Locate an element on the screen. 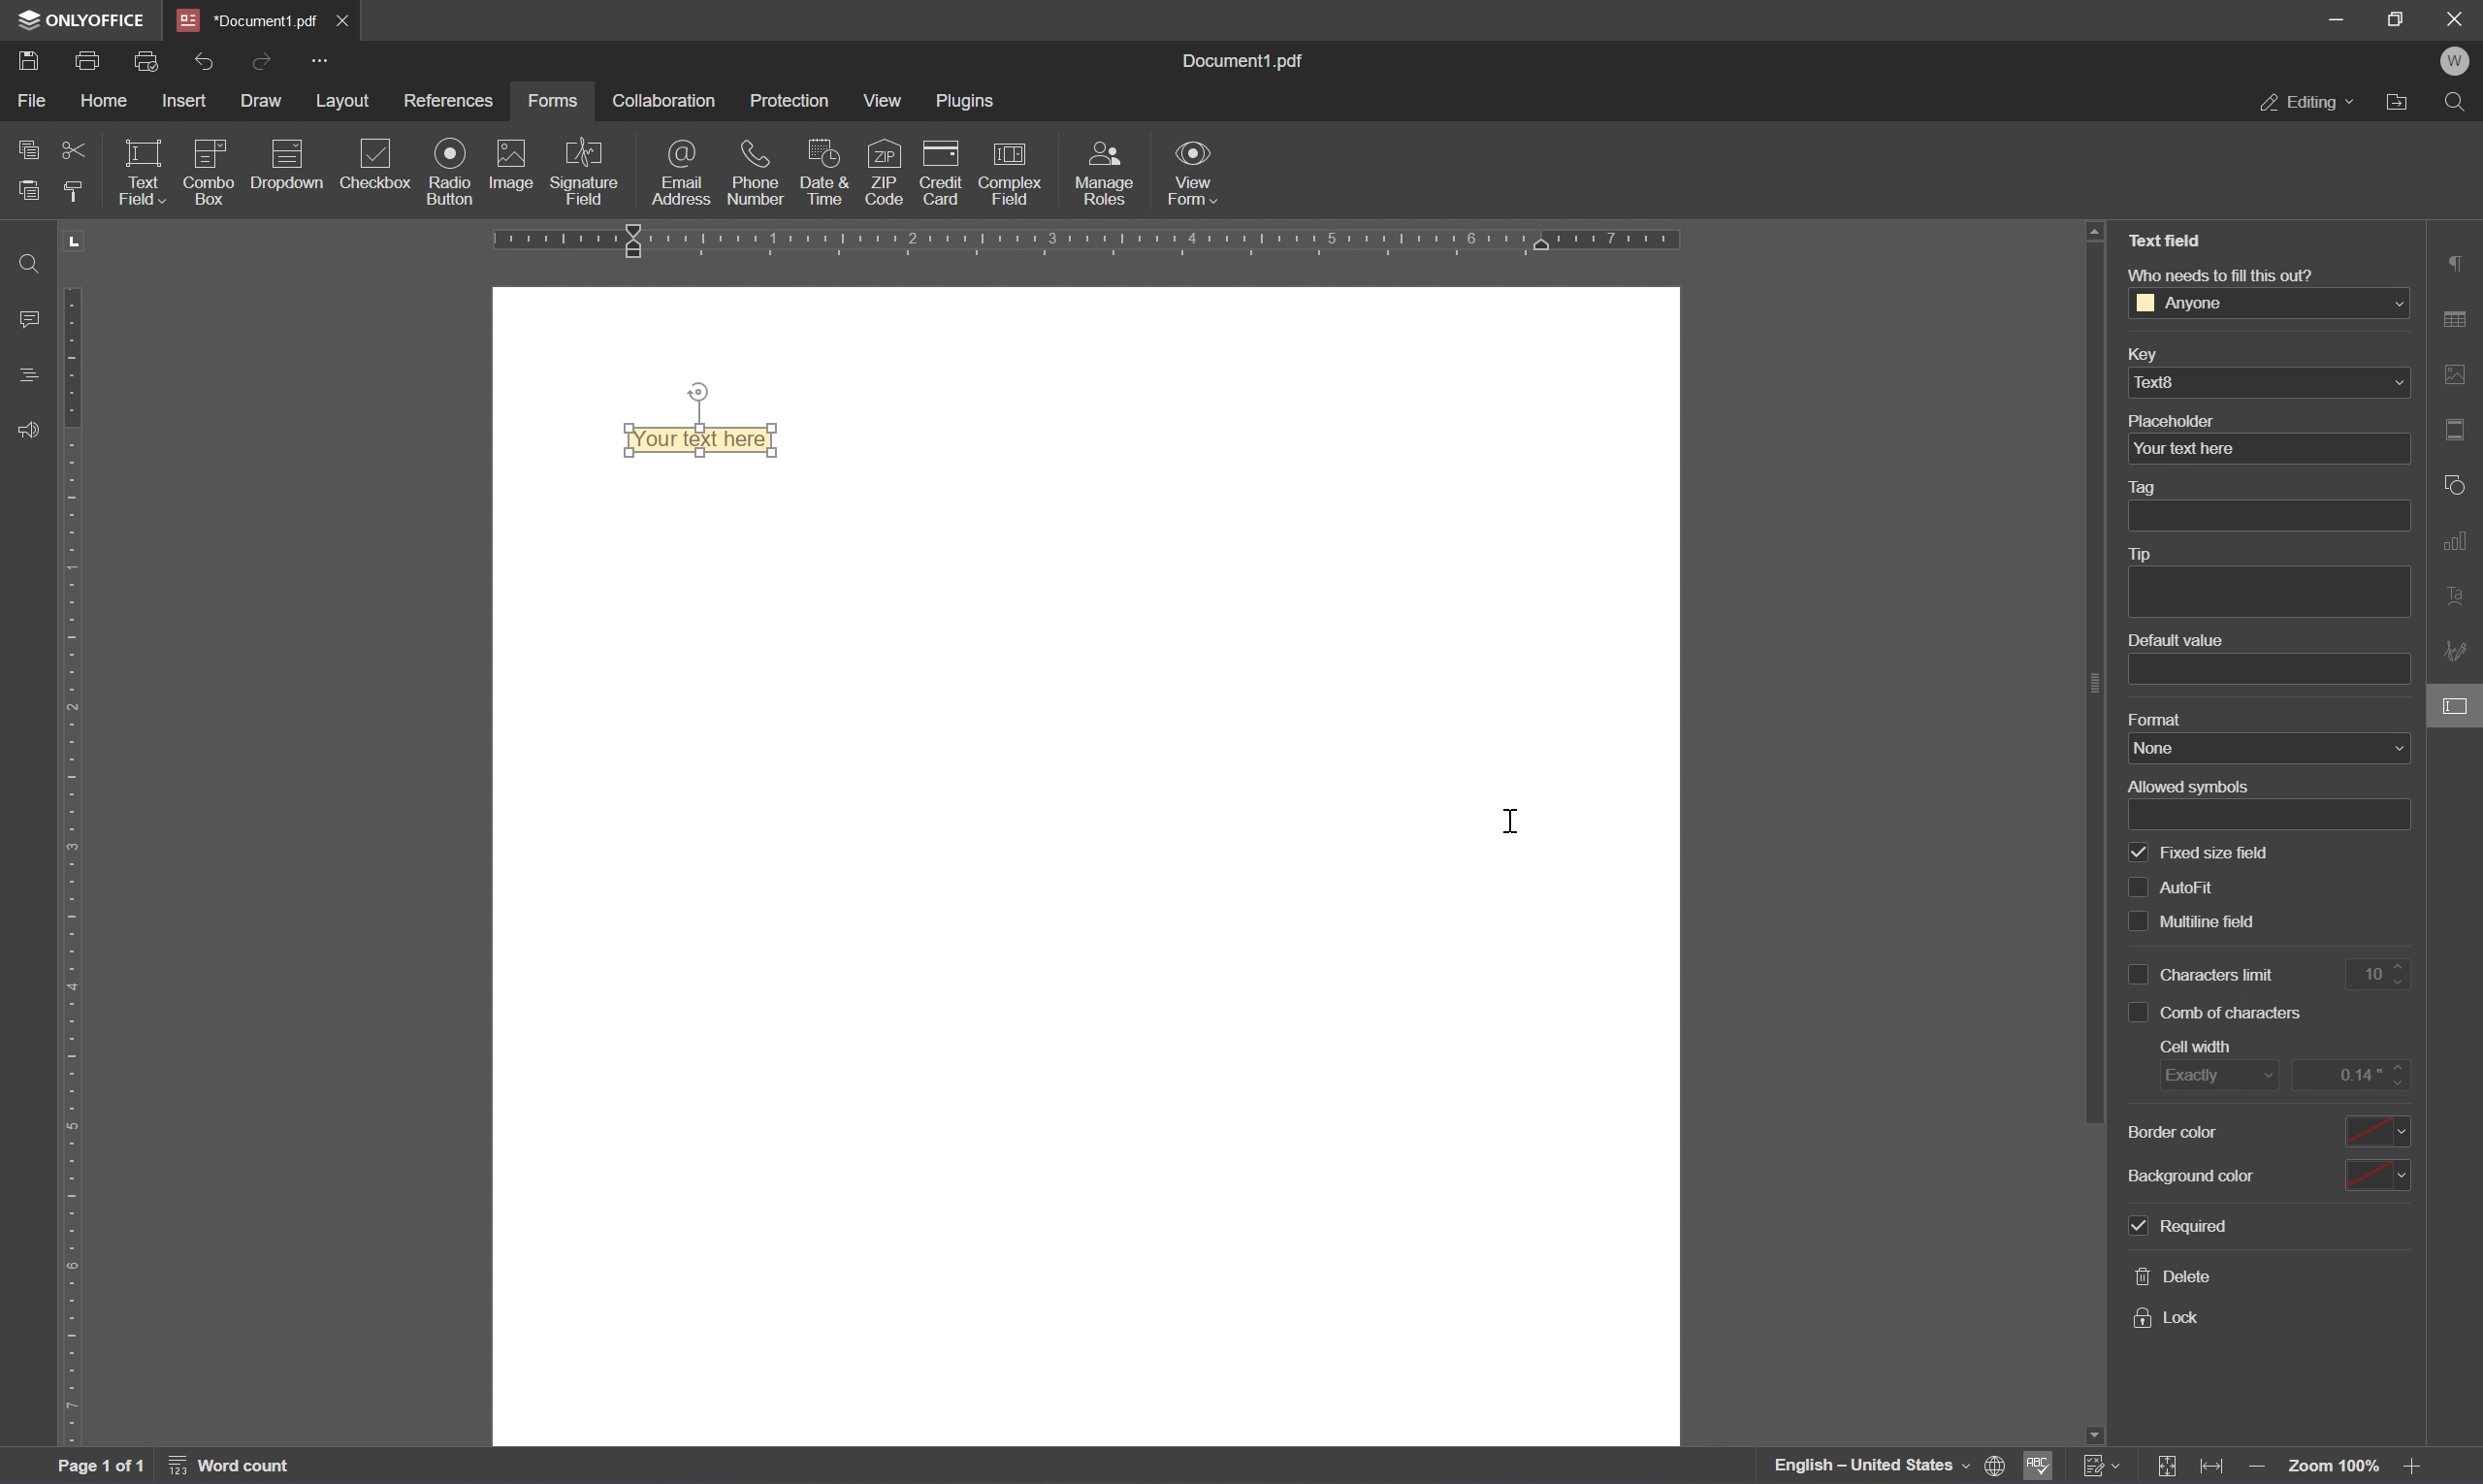 The image size is (2483, 1484). cell width is located at coordinates (2195, 1046).